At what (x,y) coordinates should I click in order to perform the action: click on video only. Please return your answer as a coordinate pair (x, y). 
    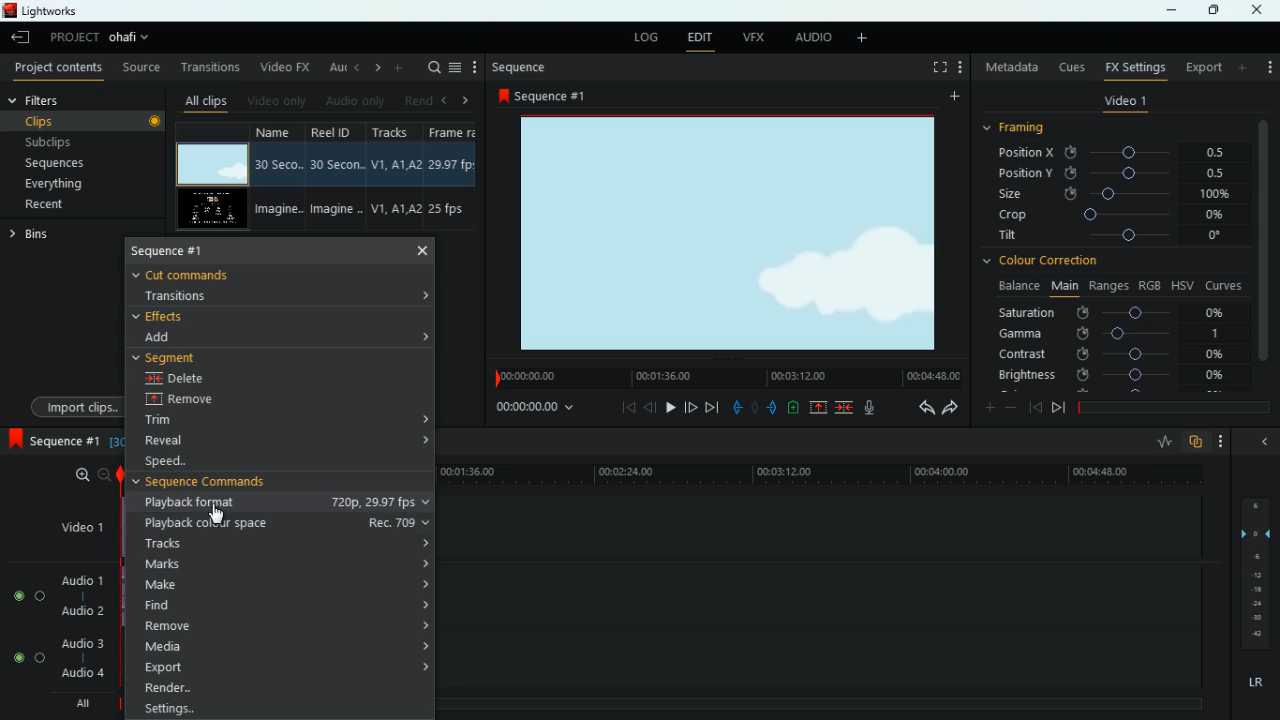
    Looking at the image, I should click on (277, 102).